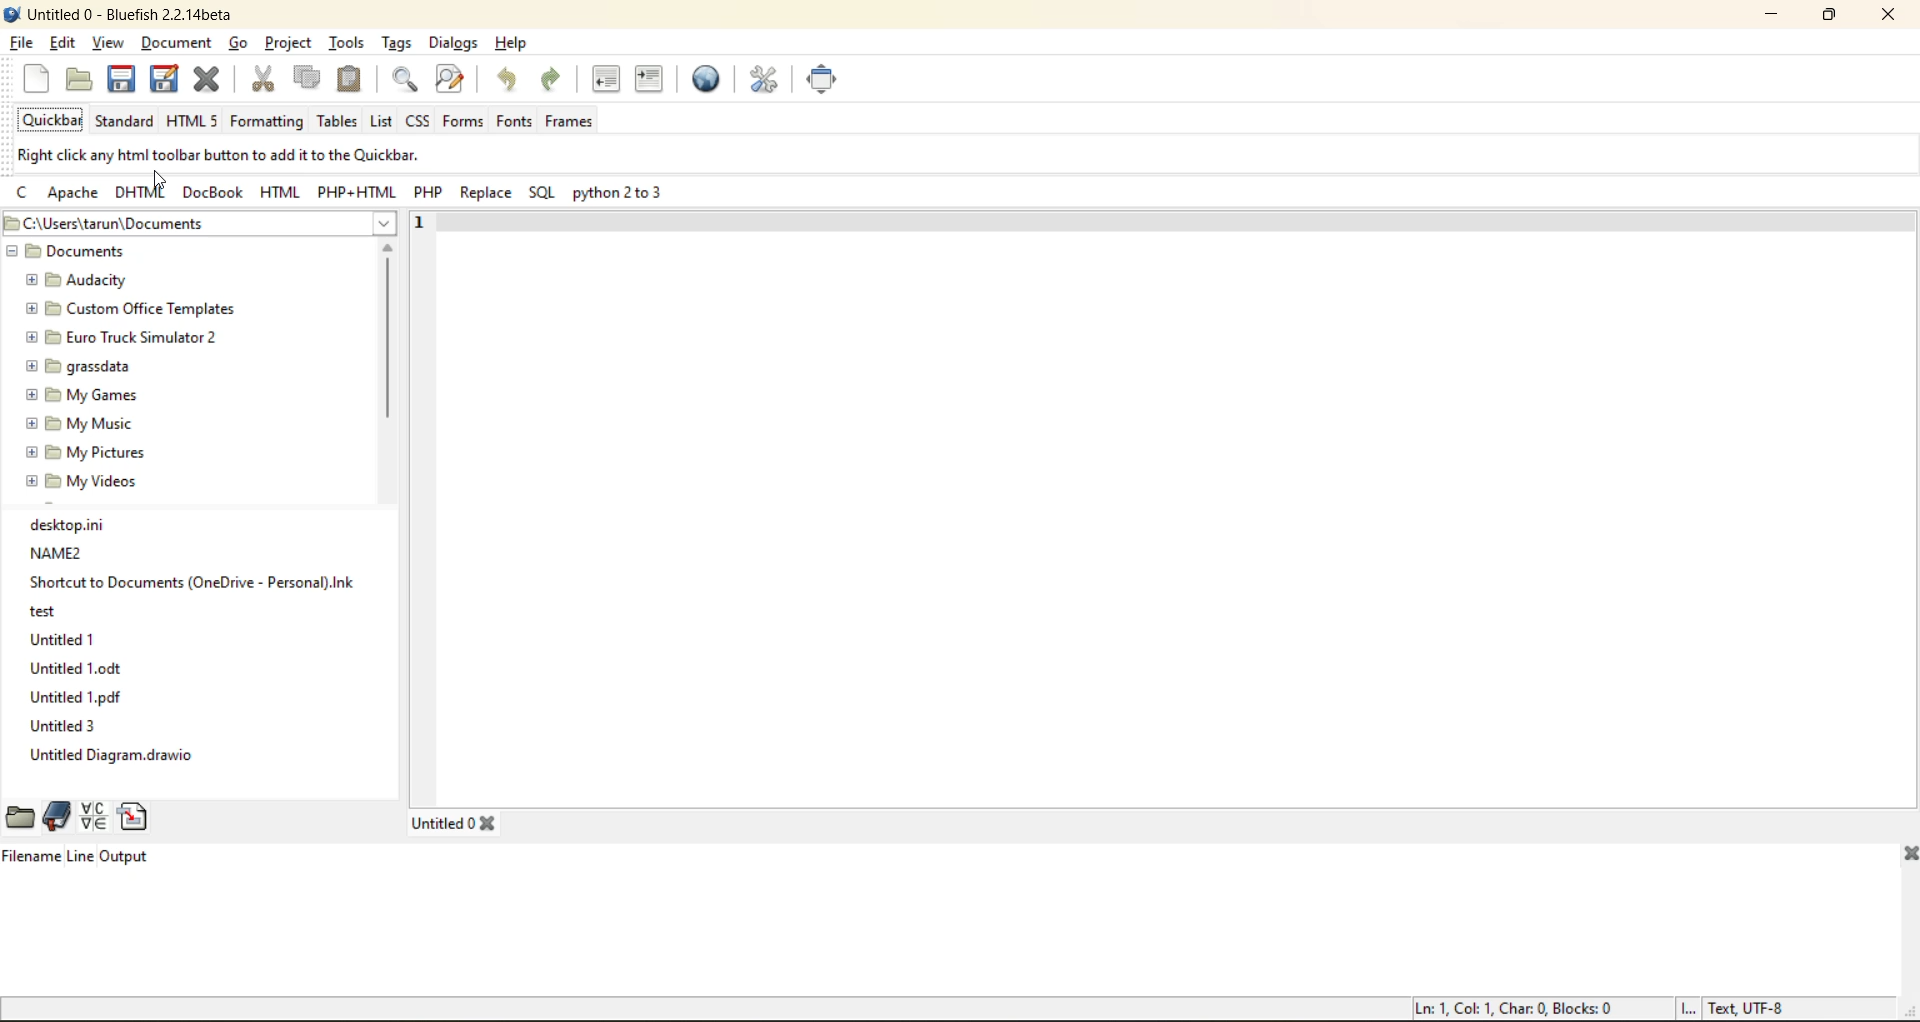 The image size is (1920, 1022). Describe the element at coordinates (387, 399) in the screenshot. I see `vertical scroll  bar` at that location.